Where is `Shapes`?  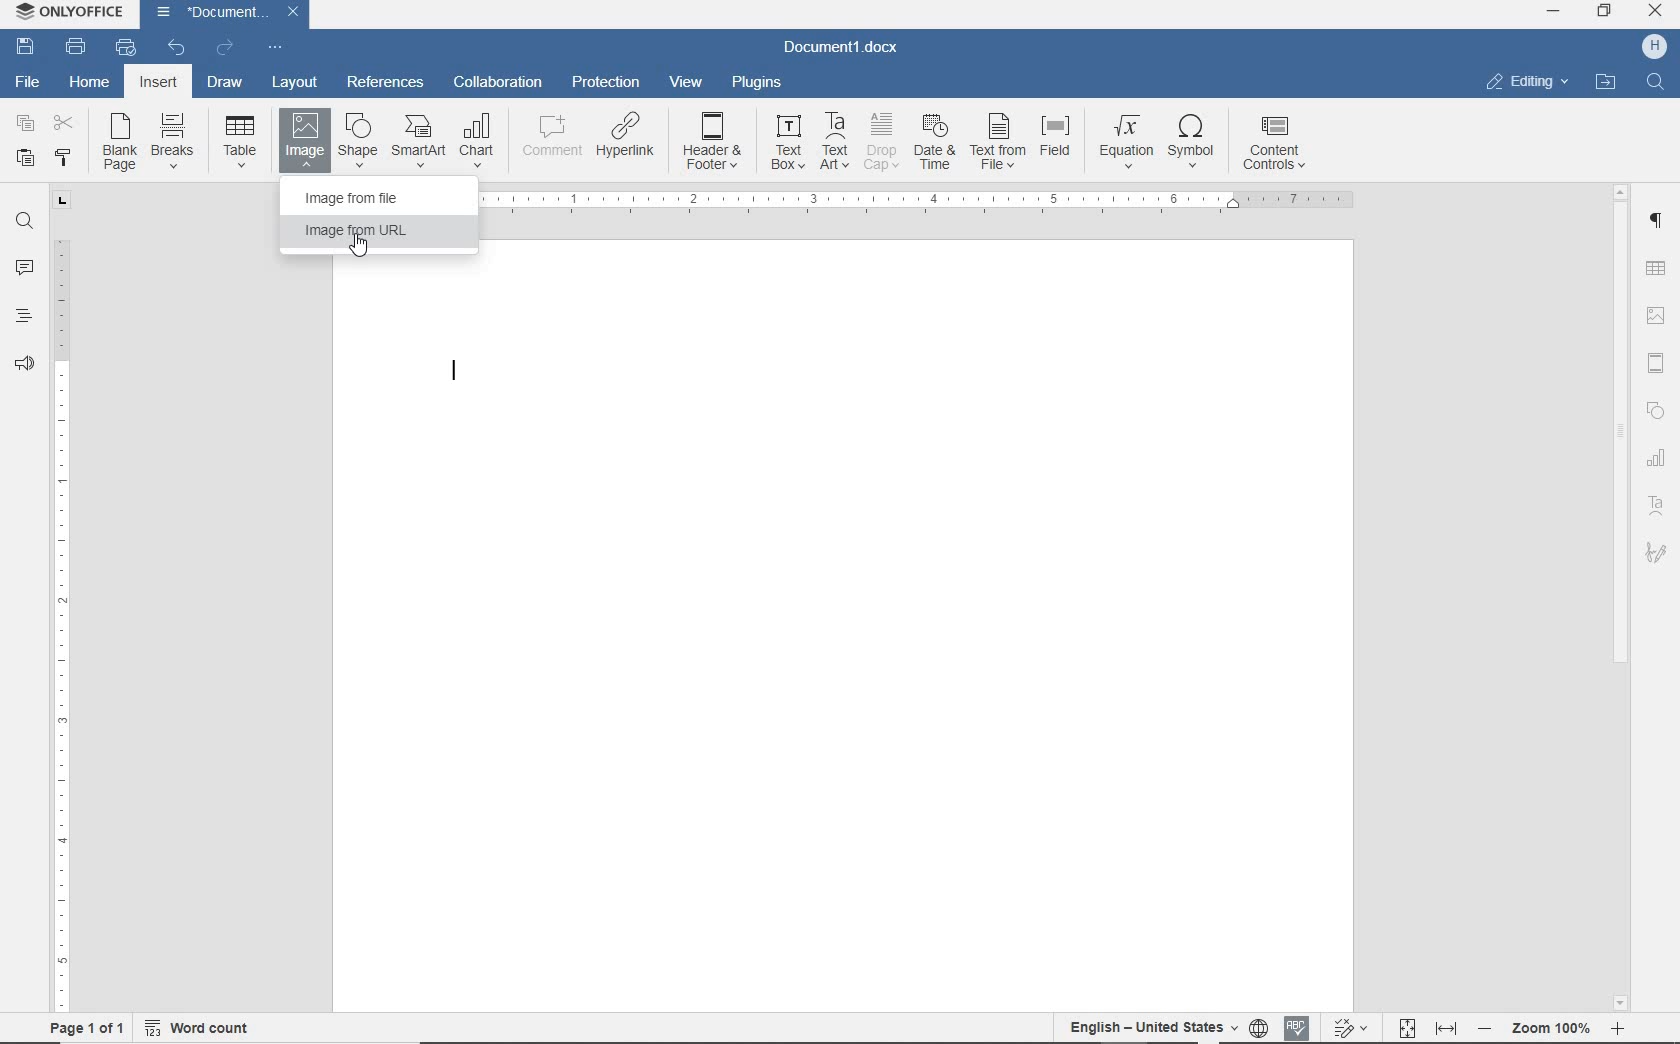
Shapes is located at coordinates (1659, 405).